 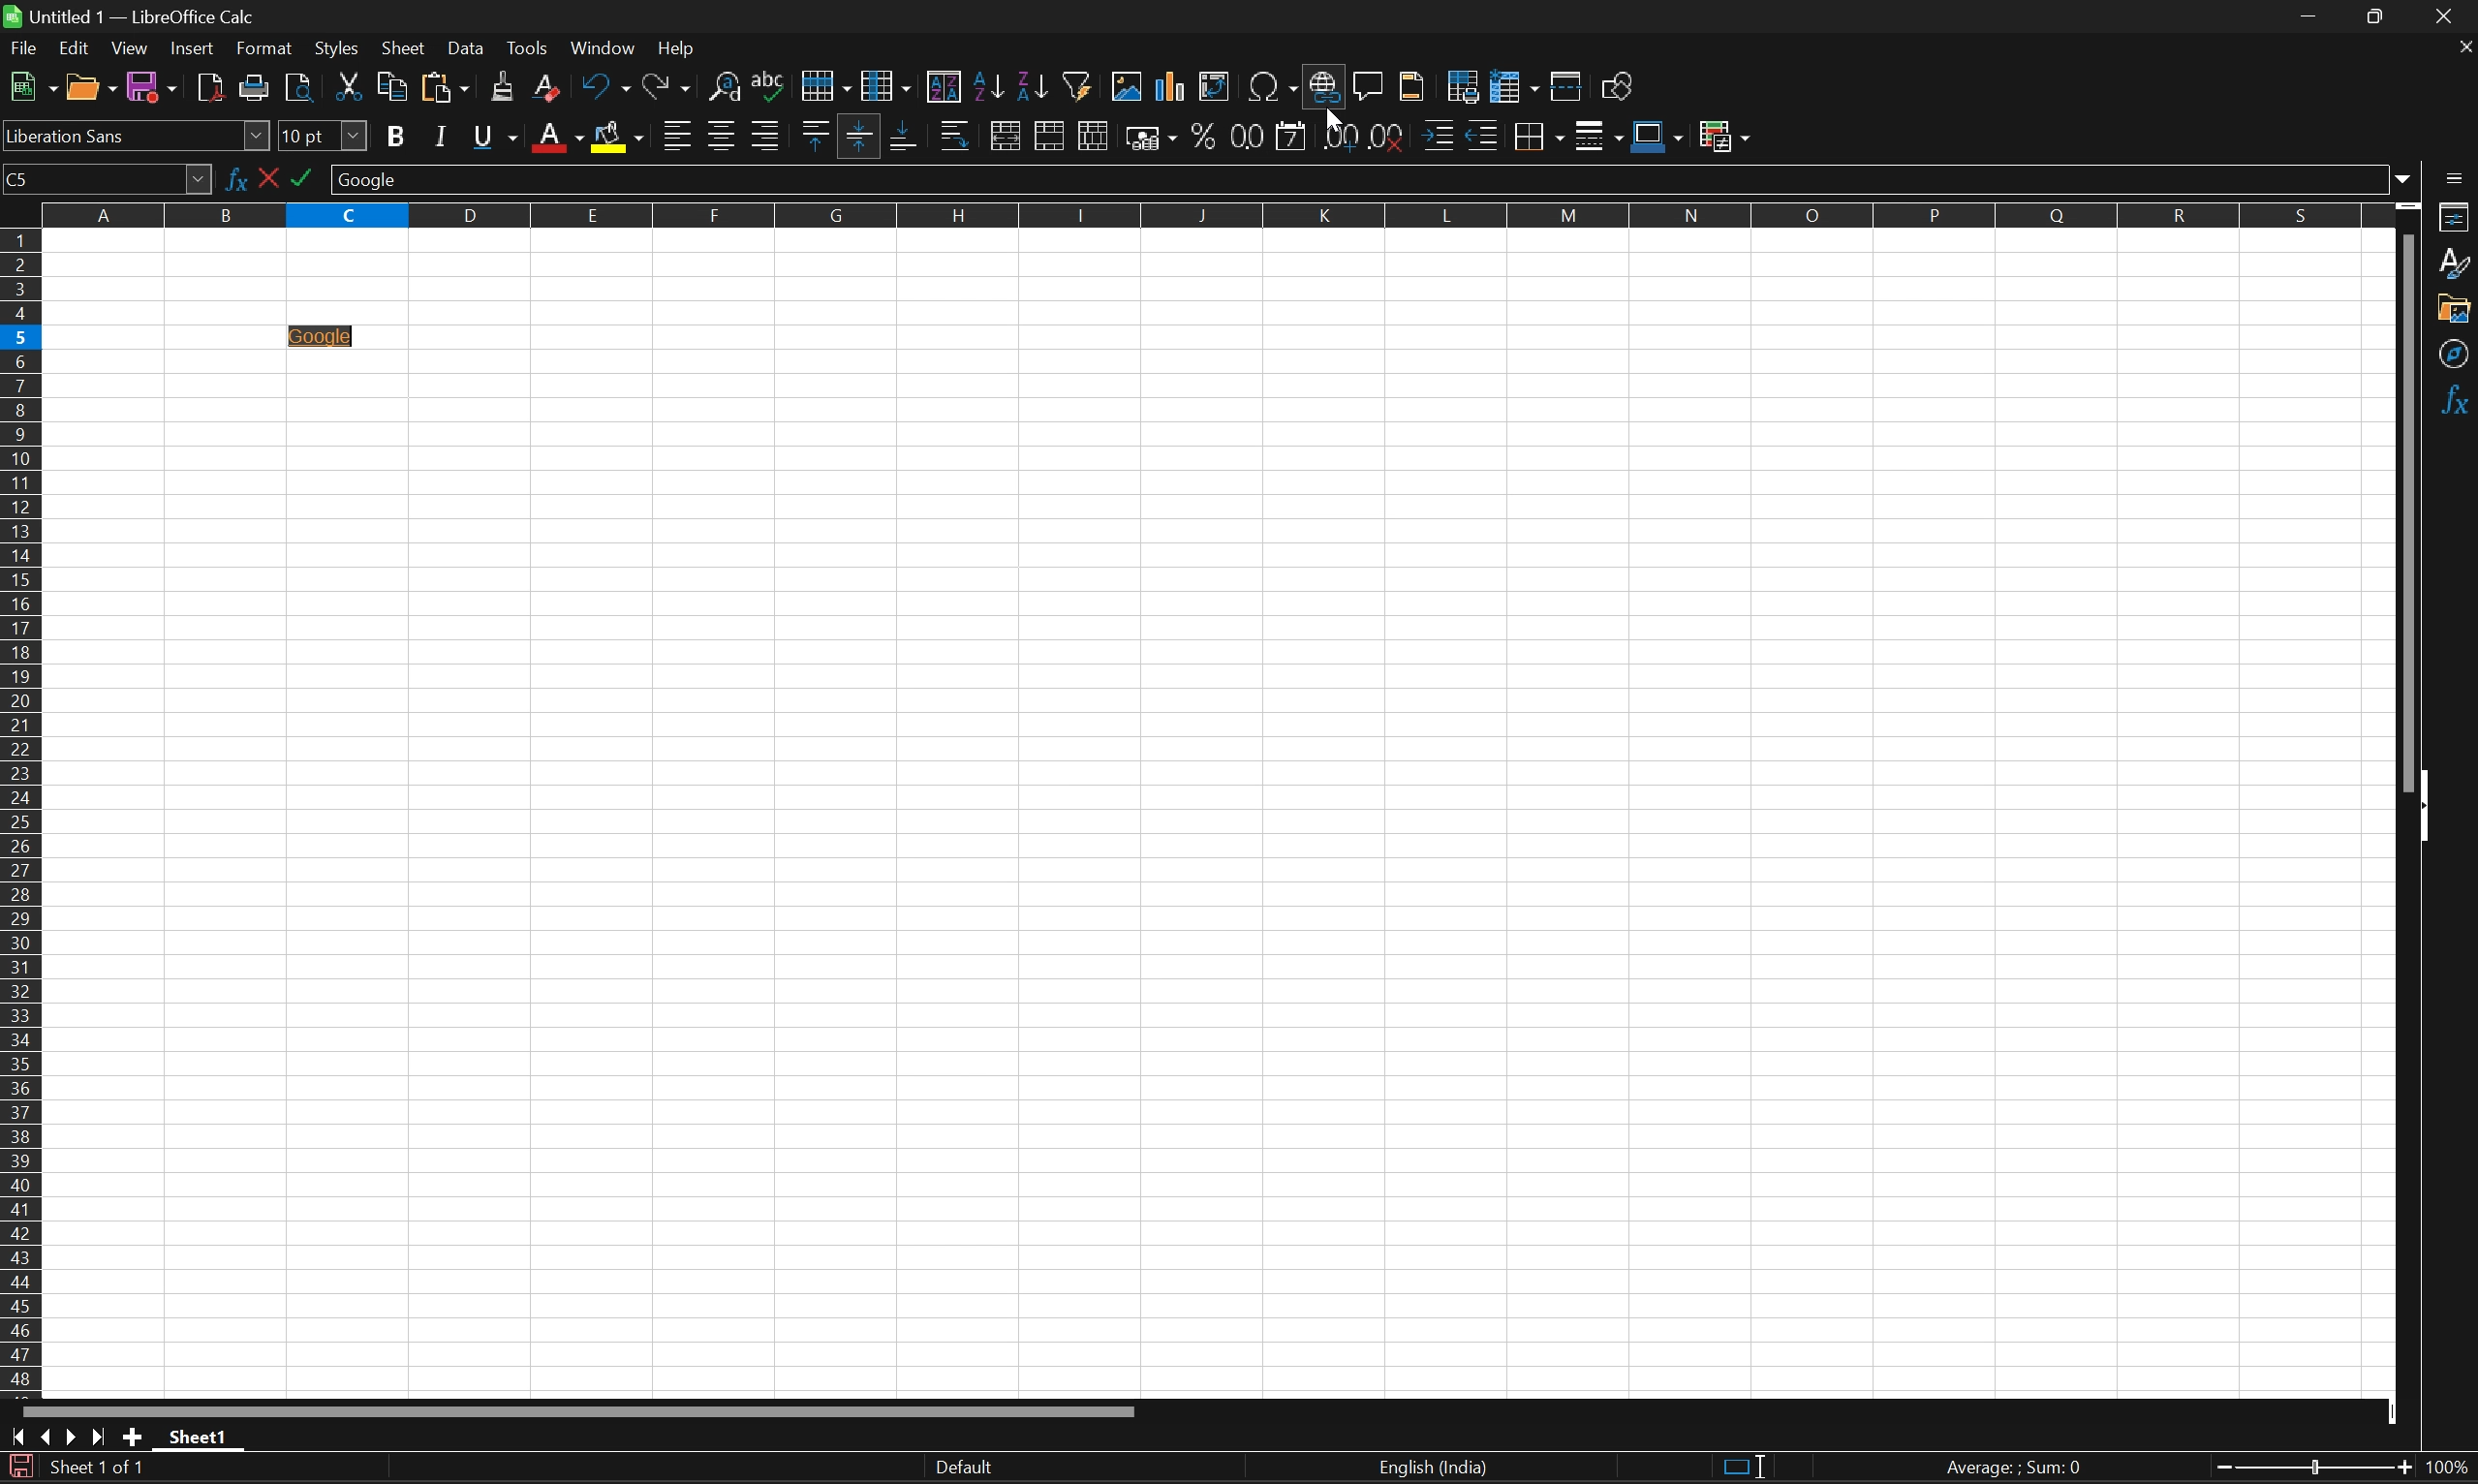 What do you see at coordinates (1440, 135) in the screenshot?
I see `Increase indent` at bounding box center [1440, 135].